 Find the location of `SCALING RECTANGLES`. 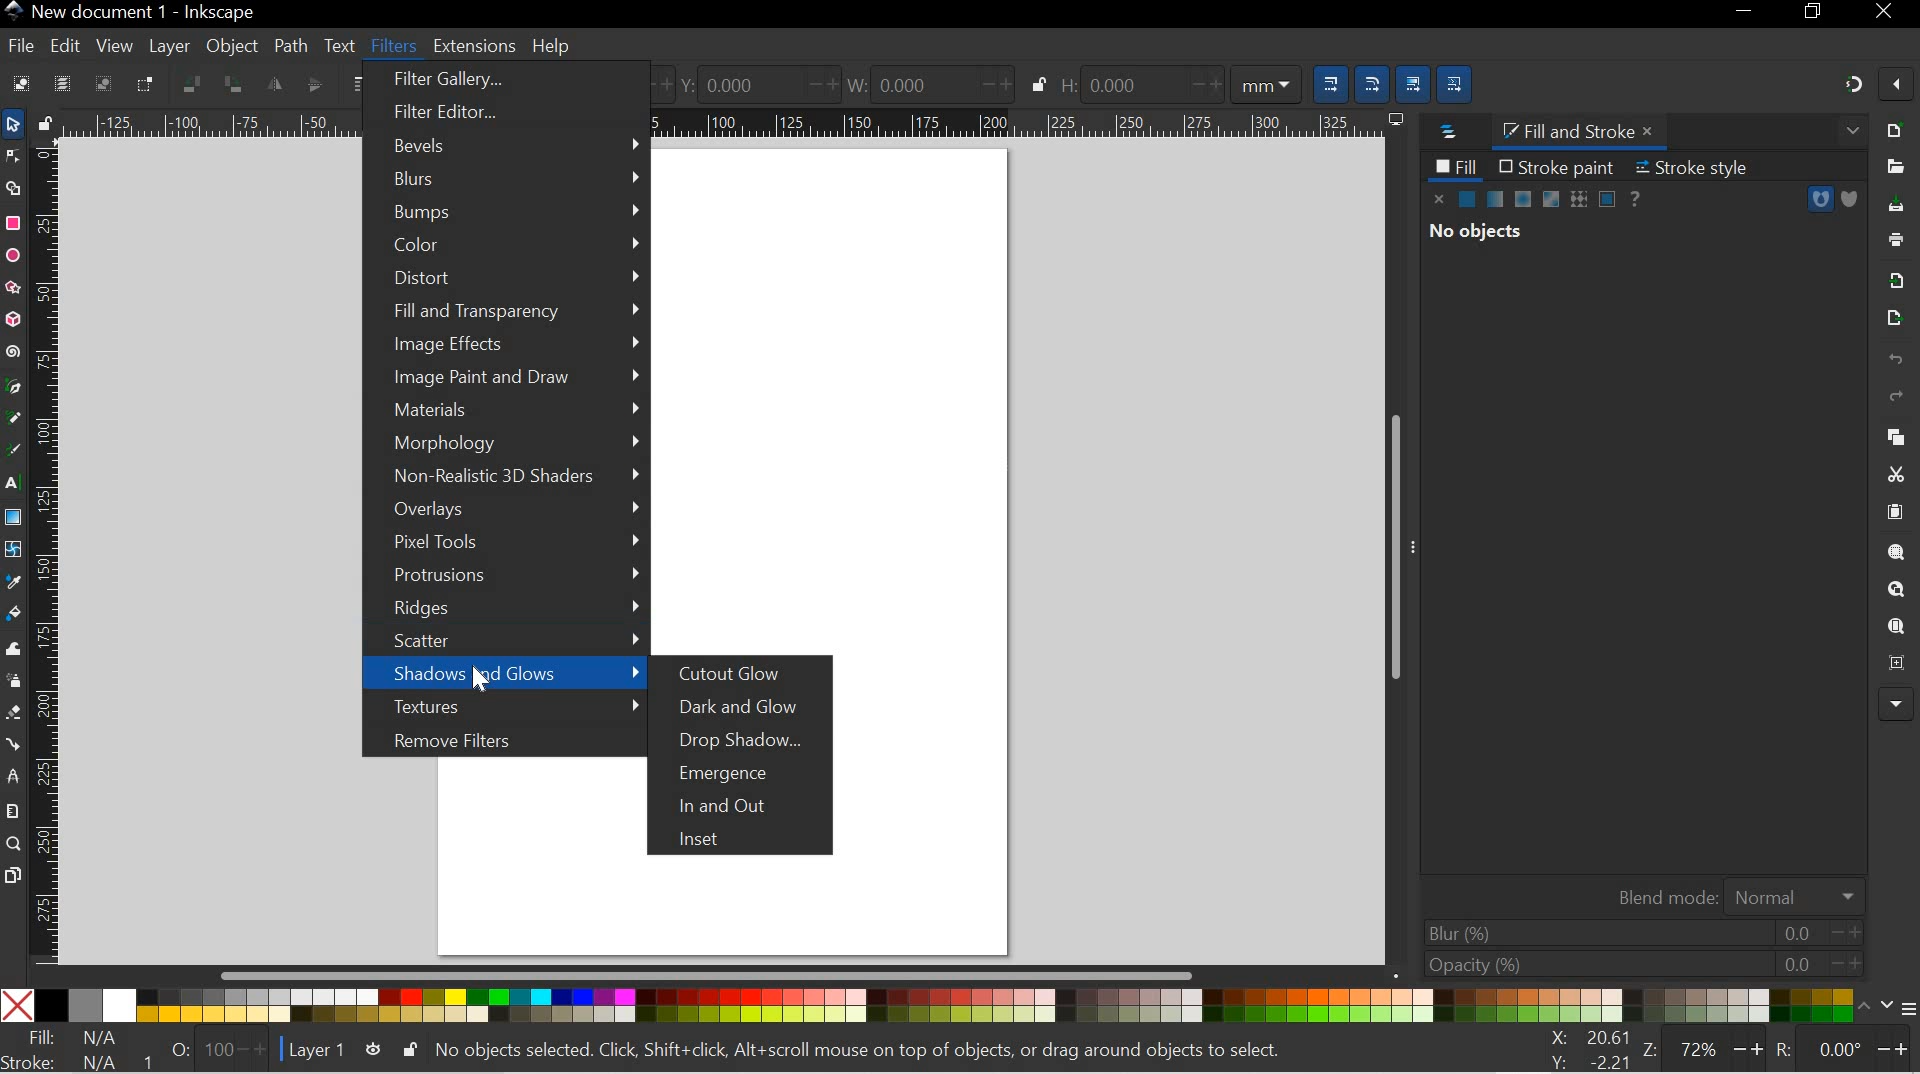

SCALING RECTANGLES is located at coordinates (1373, 78).